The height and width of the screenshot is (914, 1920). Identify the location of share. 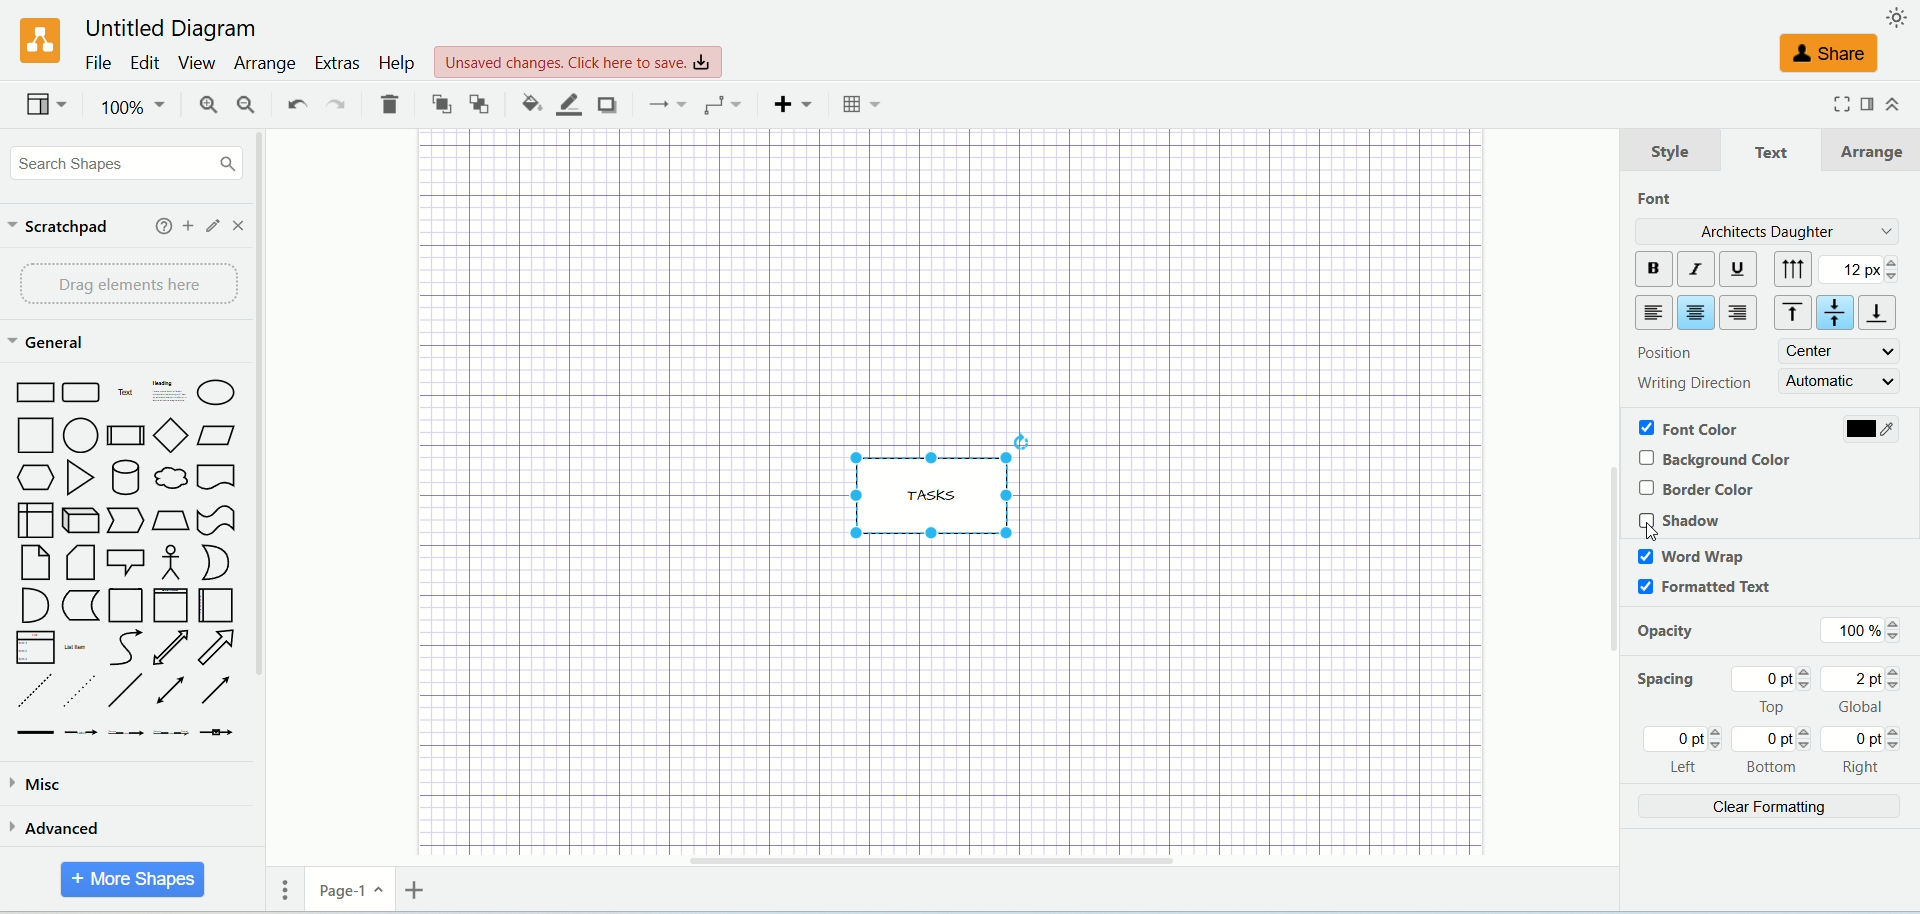
(1831, 55).